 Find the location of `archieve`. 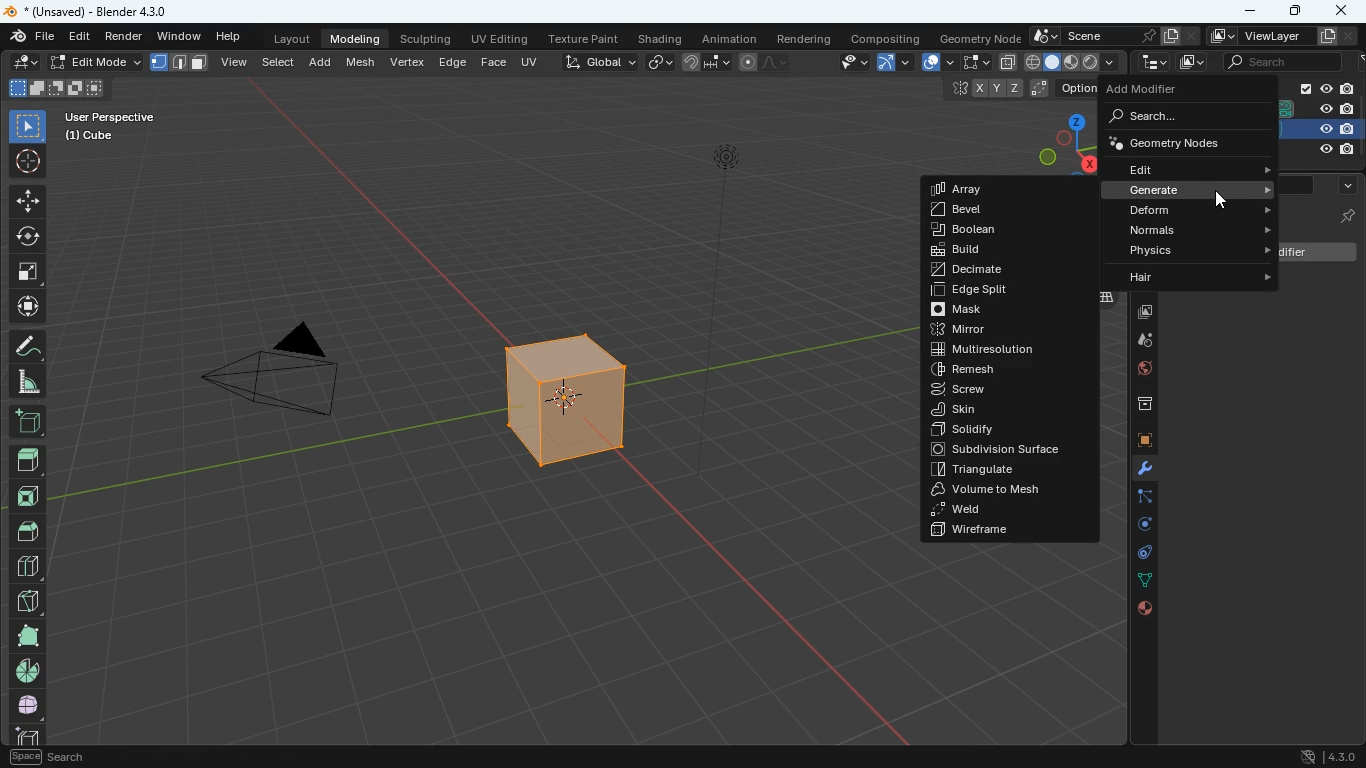

archieve is located at coordinates (1137, 406).